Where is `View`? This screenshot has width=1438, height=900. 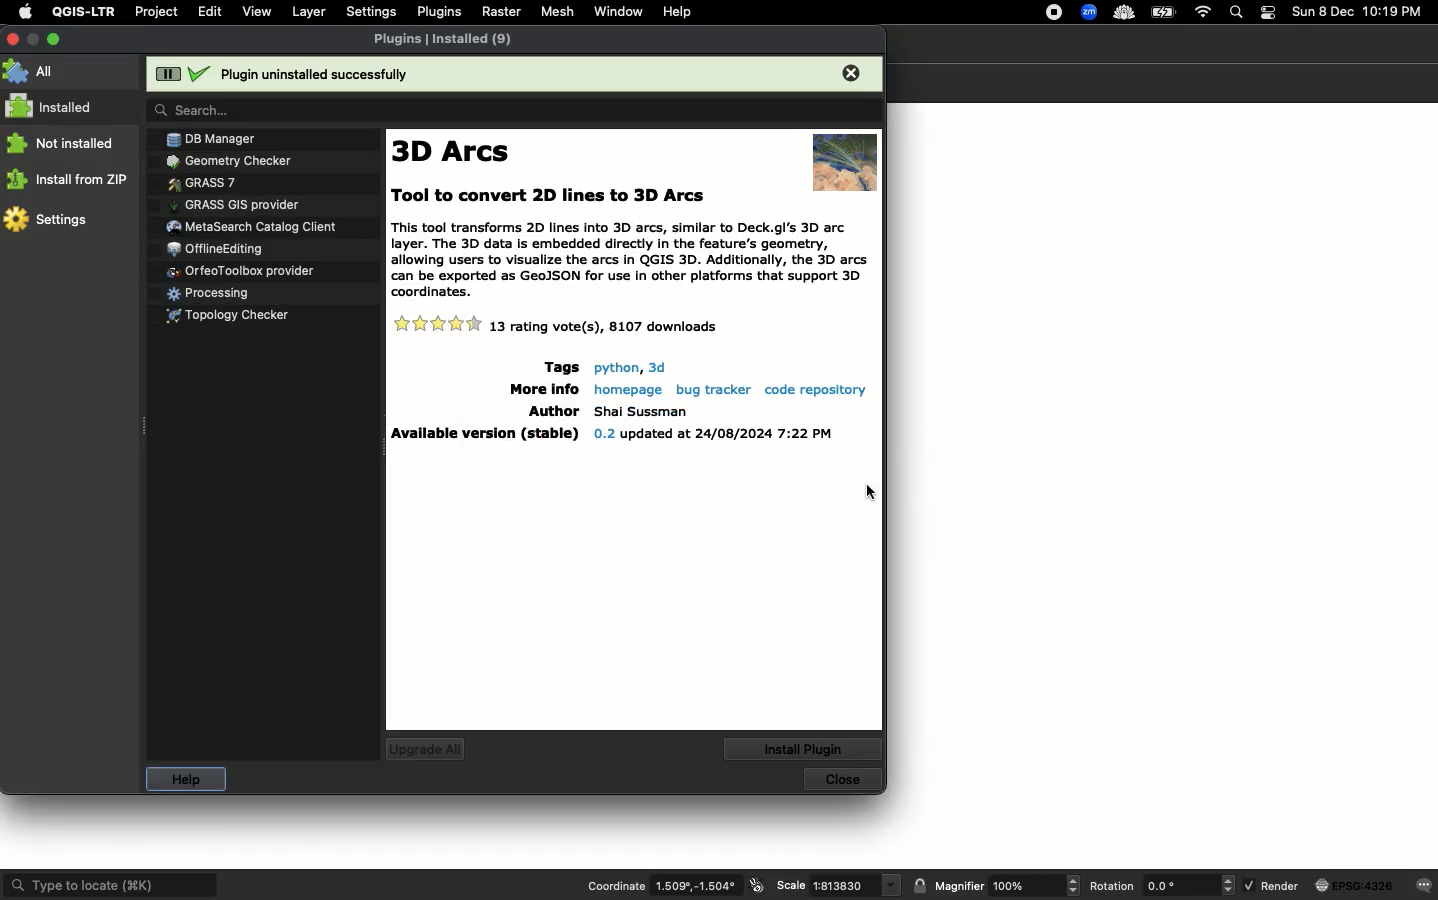 View is located at coordinates (256, 12).